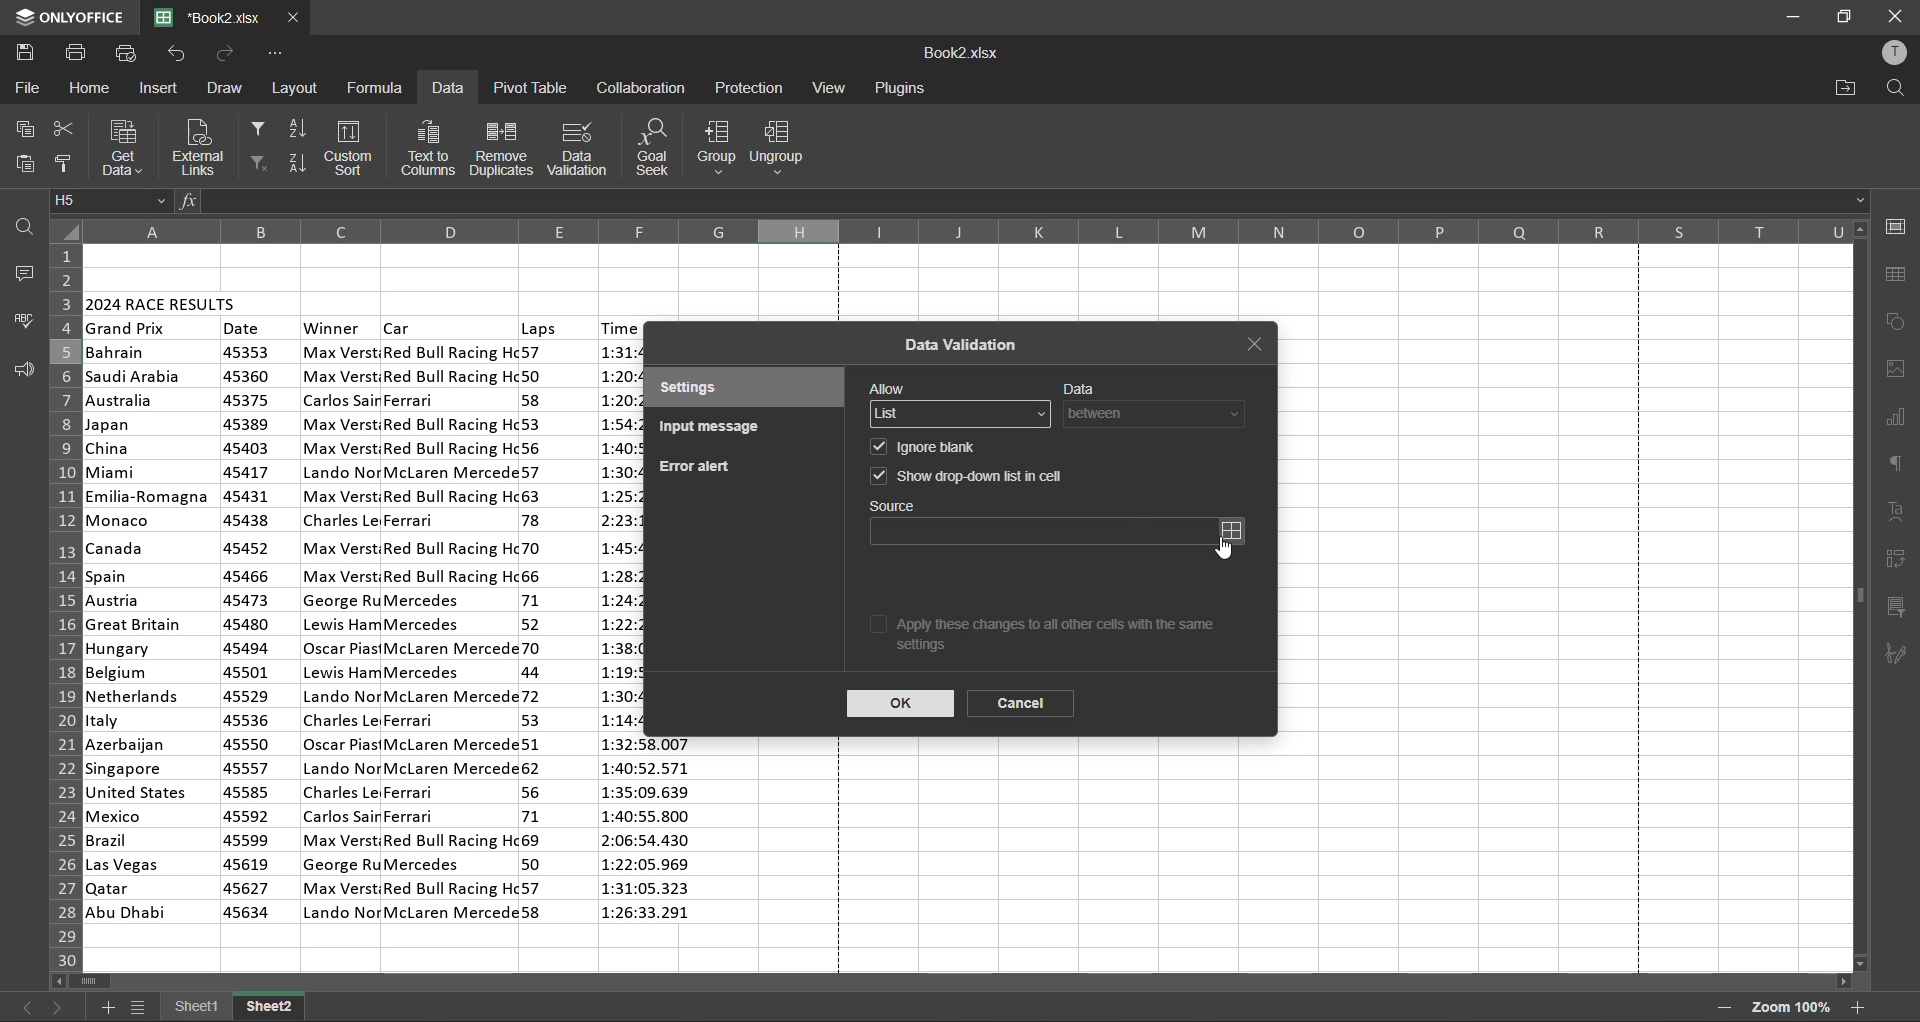 The image size is (1920, 1022). I want to click on plugins, so click(899, 89).